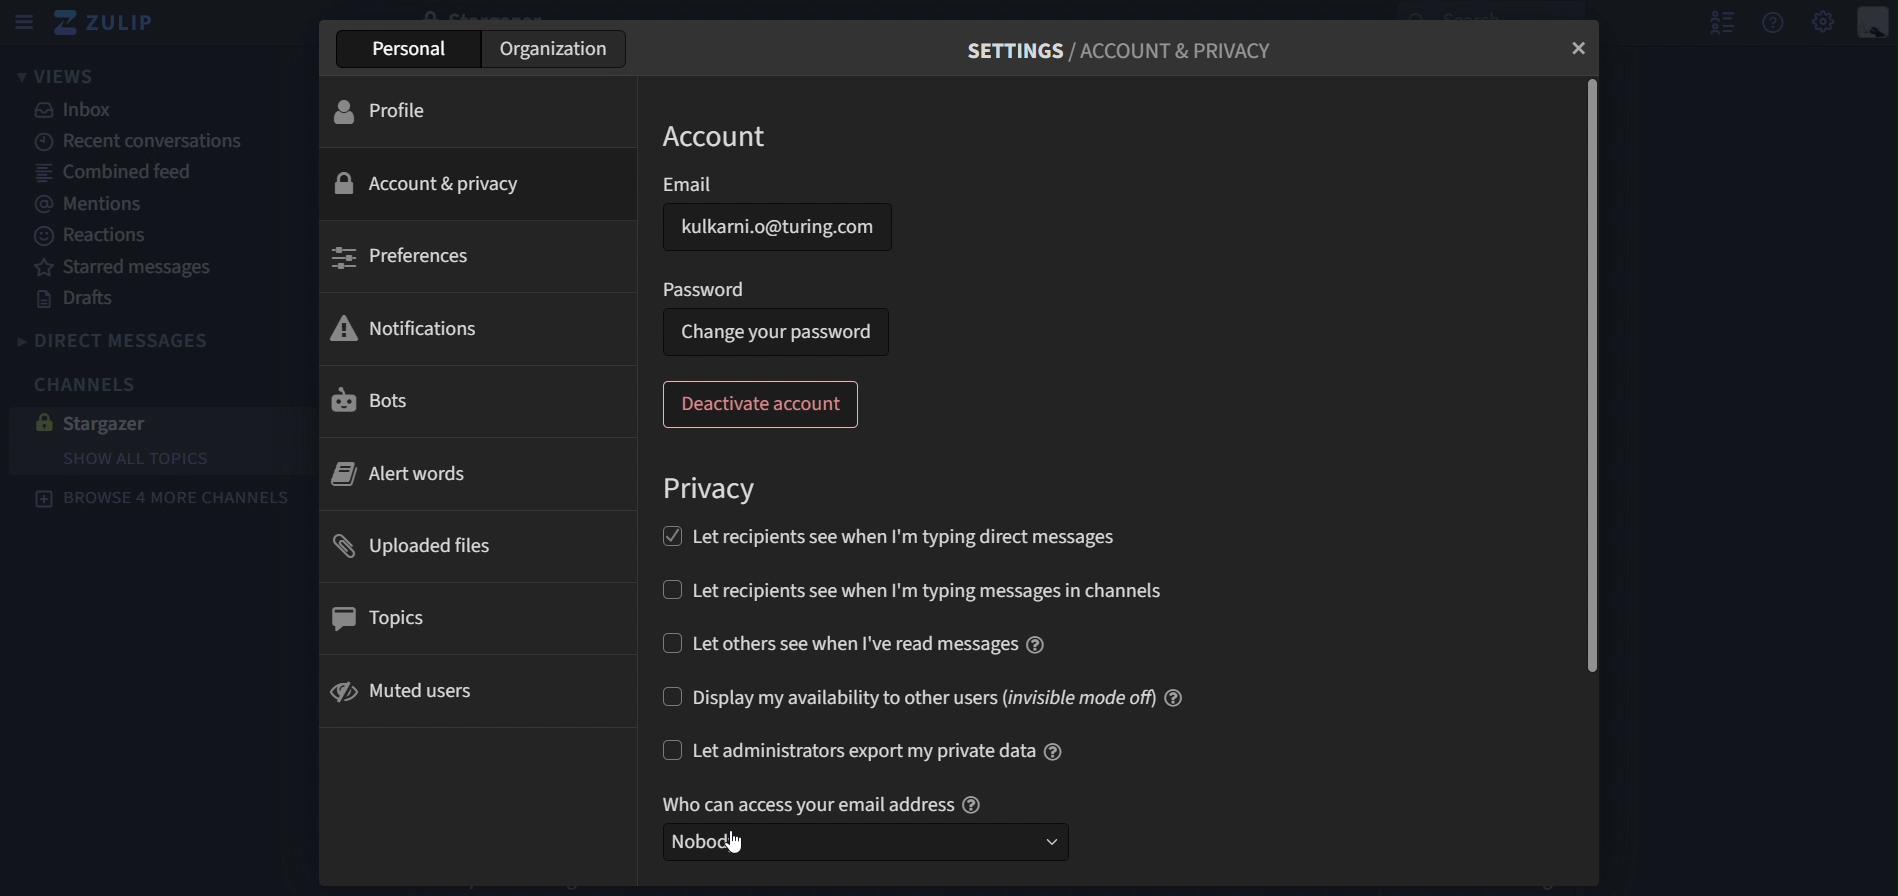 This screenshot has height=896, width=1898. Describe the element at coordinates (134, 268) in the screenshot. I see `starred messages` at that location.